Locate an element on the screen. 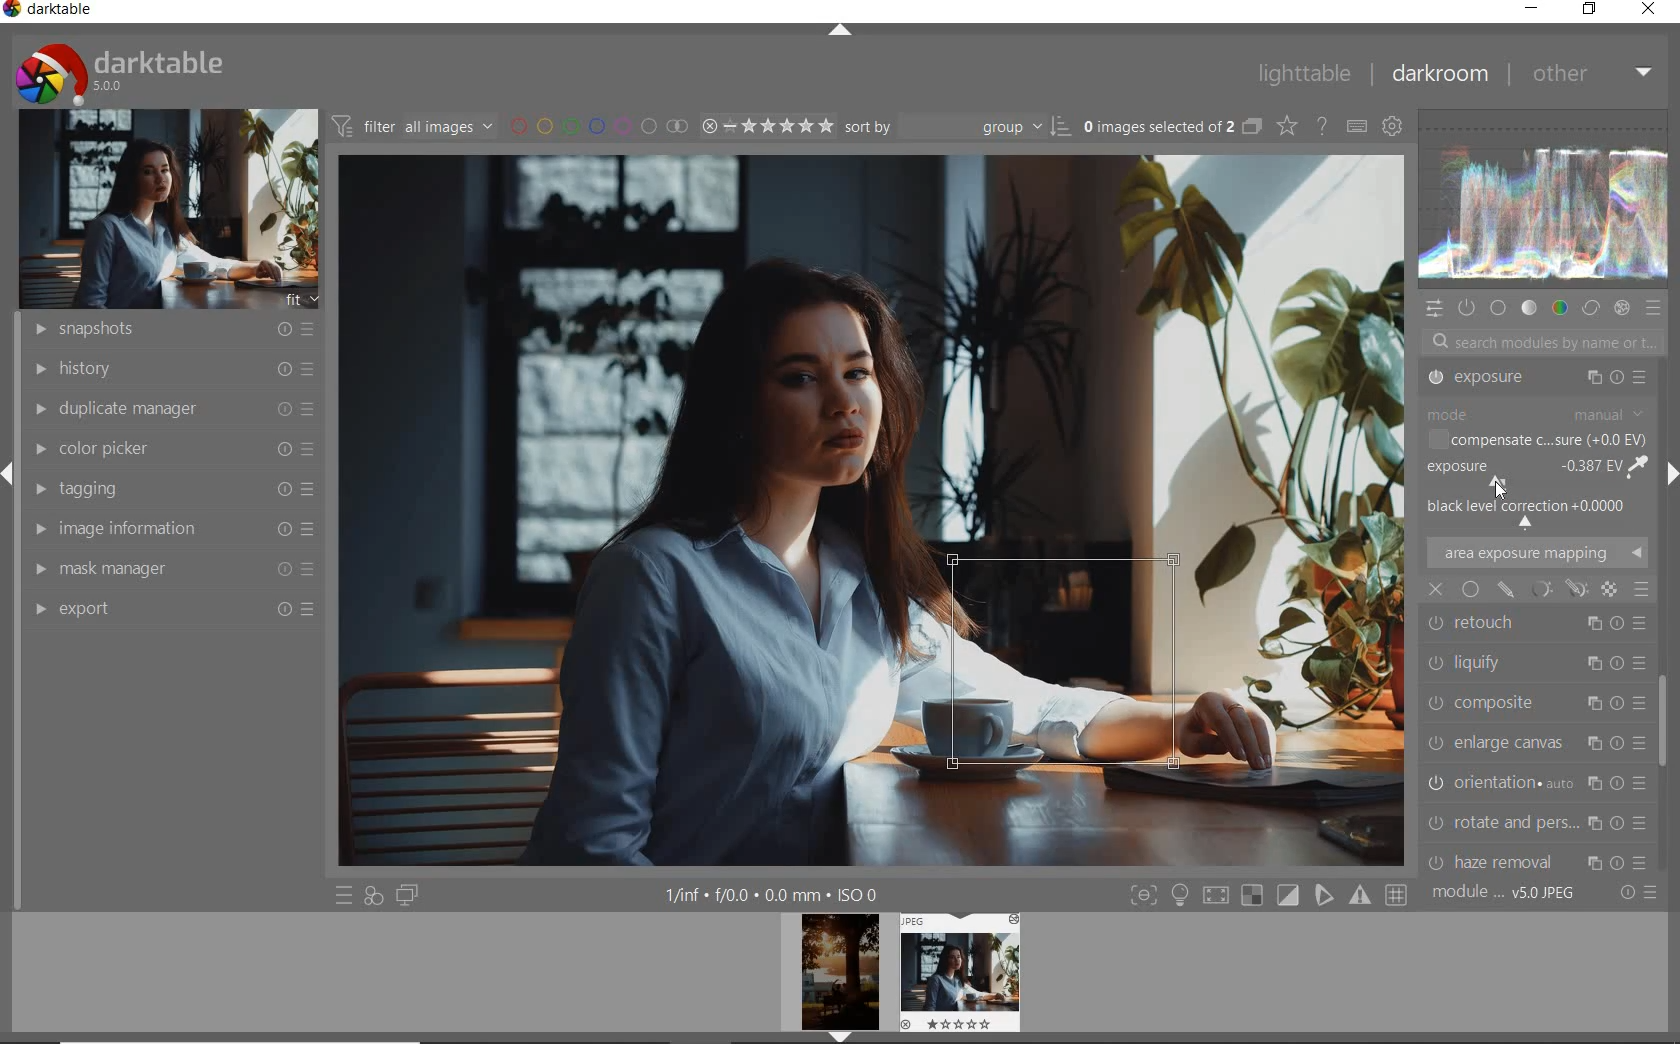 The image size is (1680, 1044). selected area is located at coordinates (1065, 666).